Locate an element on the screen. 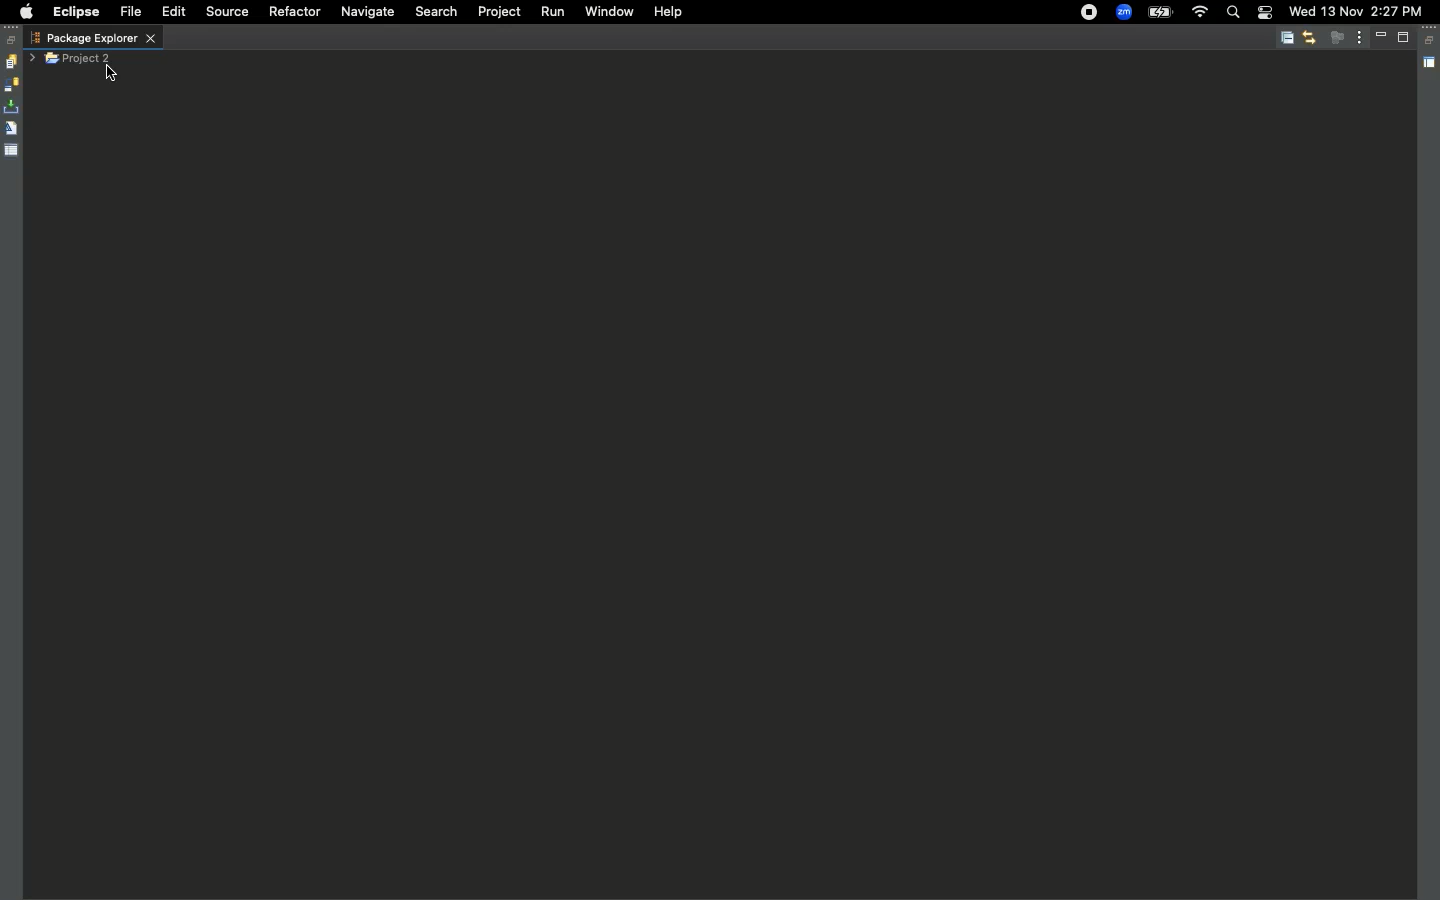 This screenshot has height=900, width=1440. Zoom is located at coordinates (1124, 13).